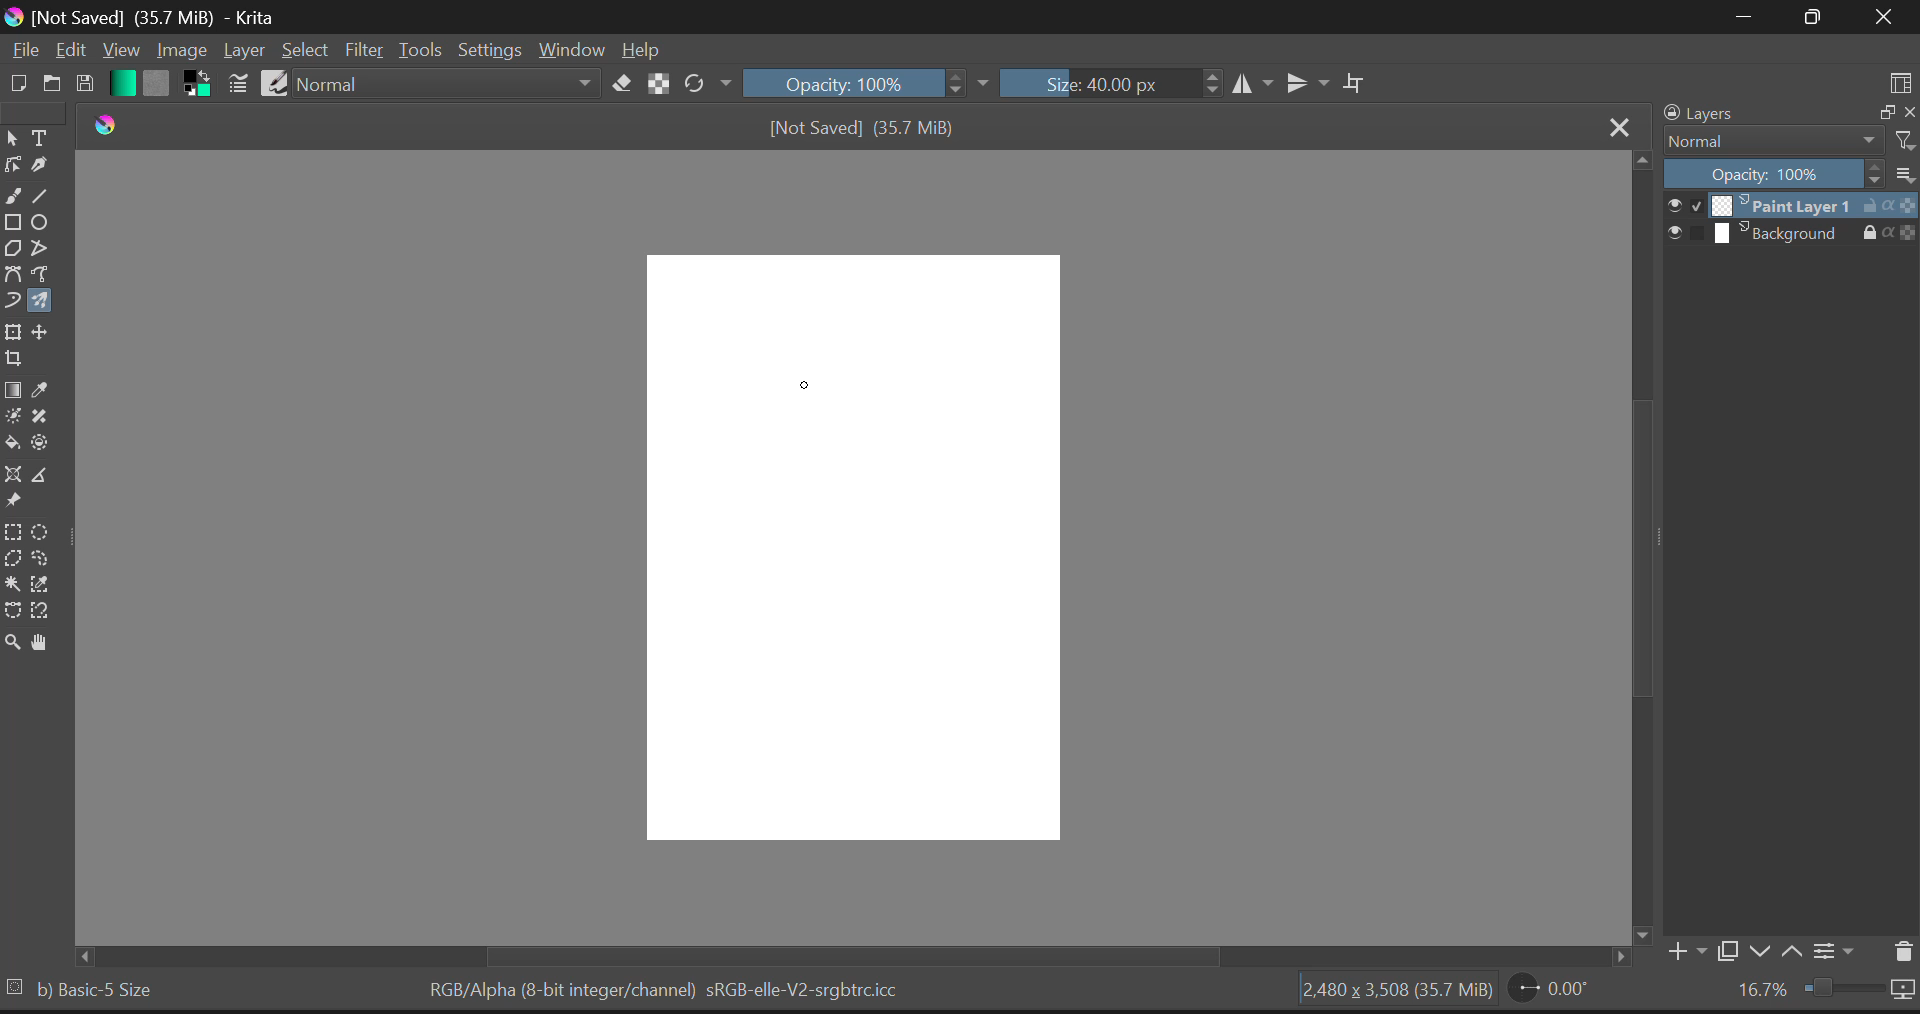  What do you see at coordinates (1837, 955) in the screenshot?
I see `Settings` at bounding box center [1837, 955].